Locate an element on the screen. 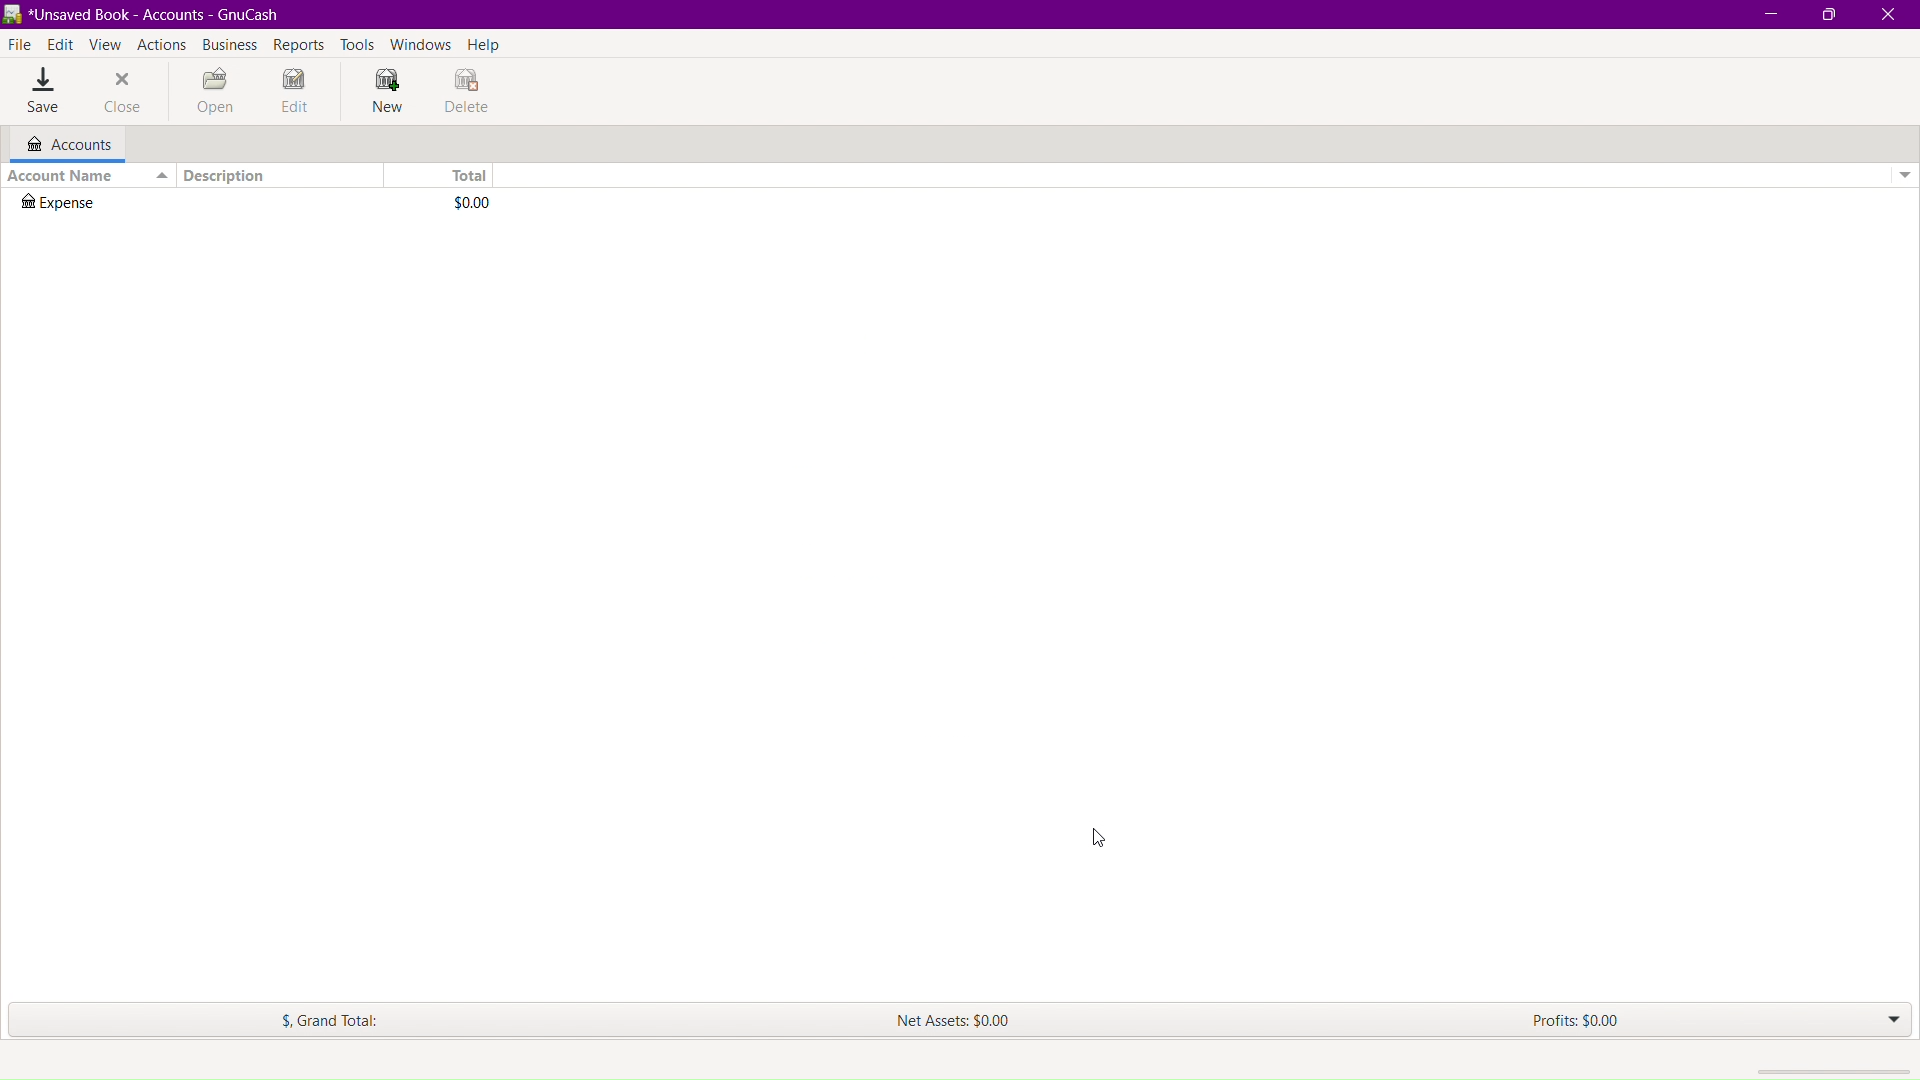 The height and width of the screenshot is (1080, 1920). File is located at coordinates (22, 42).